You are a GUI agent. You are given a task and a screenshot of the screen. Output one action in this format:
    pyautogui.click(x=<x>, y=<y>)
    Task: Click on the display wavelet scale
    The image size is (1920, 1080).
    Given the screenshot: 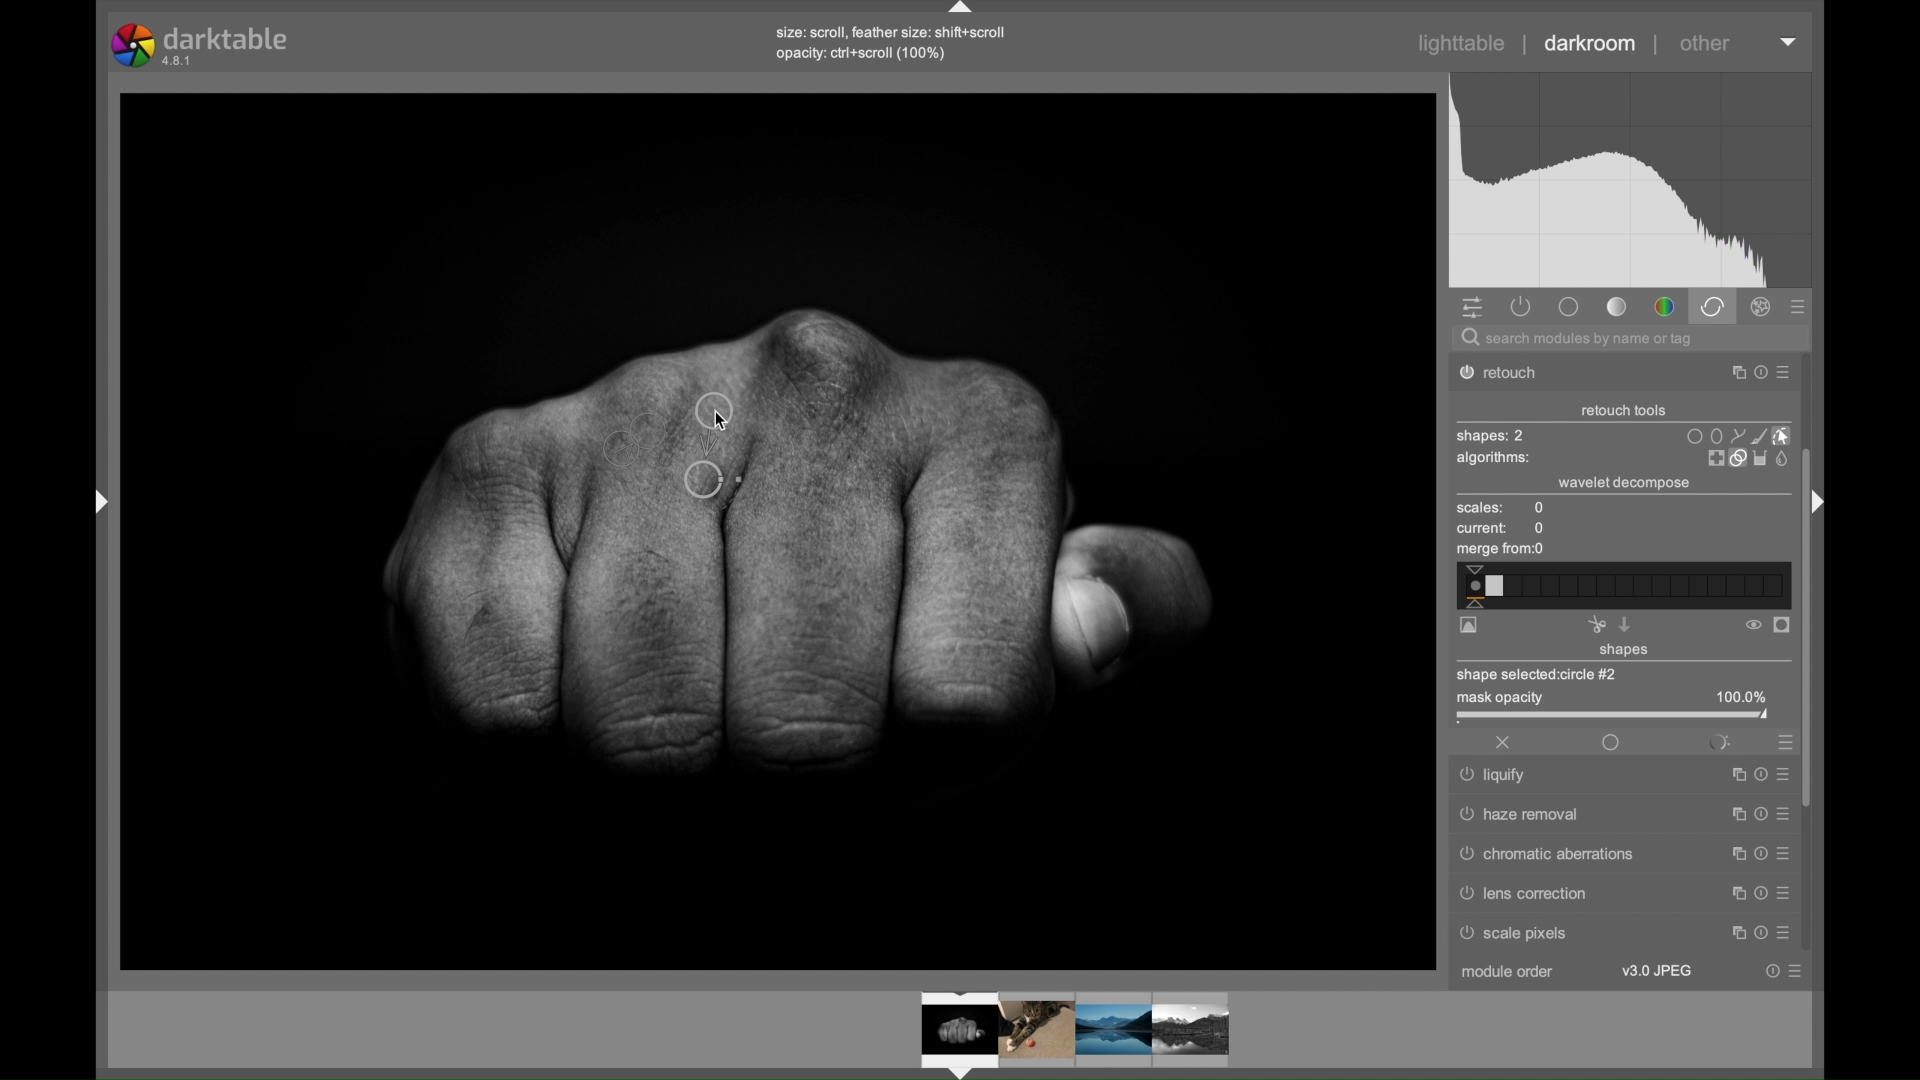 What is the action you would take?
    pyautogui.click(x=1469, y=626)
    